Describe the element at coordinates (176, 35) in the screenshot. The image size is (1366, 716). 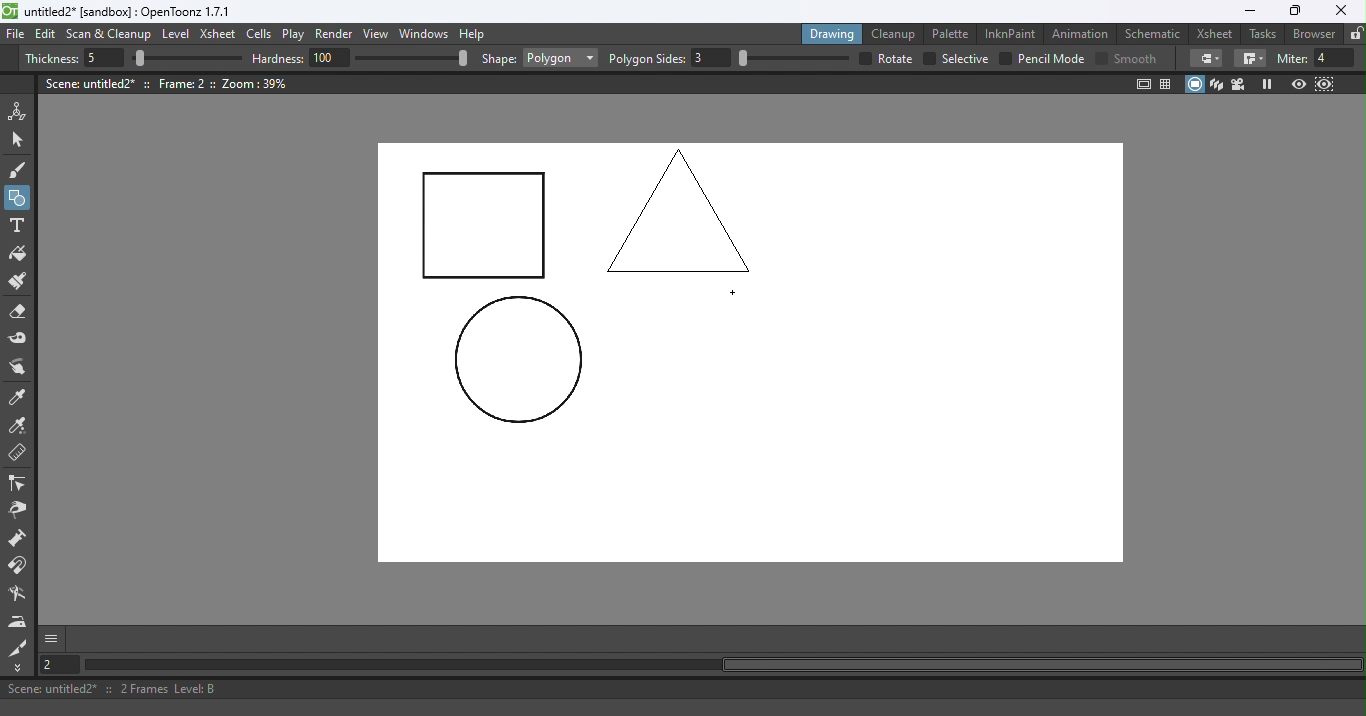
I see `Level` at that location.